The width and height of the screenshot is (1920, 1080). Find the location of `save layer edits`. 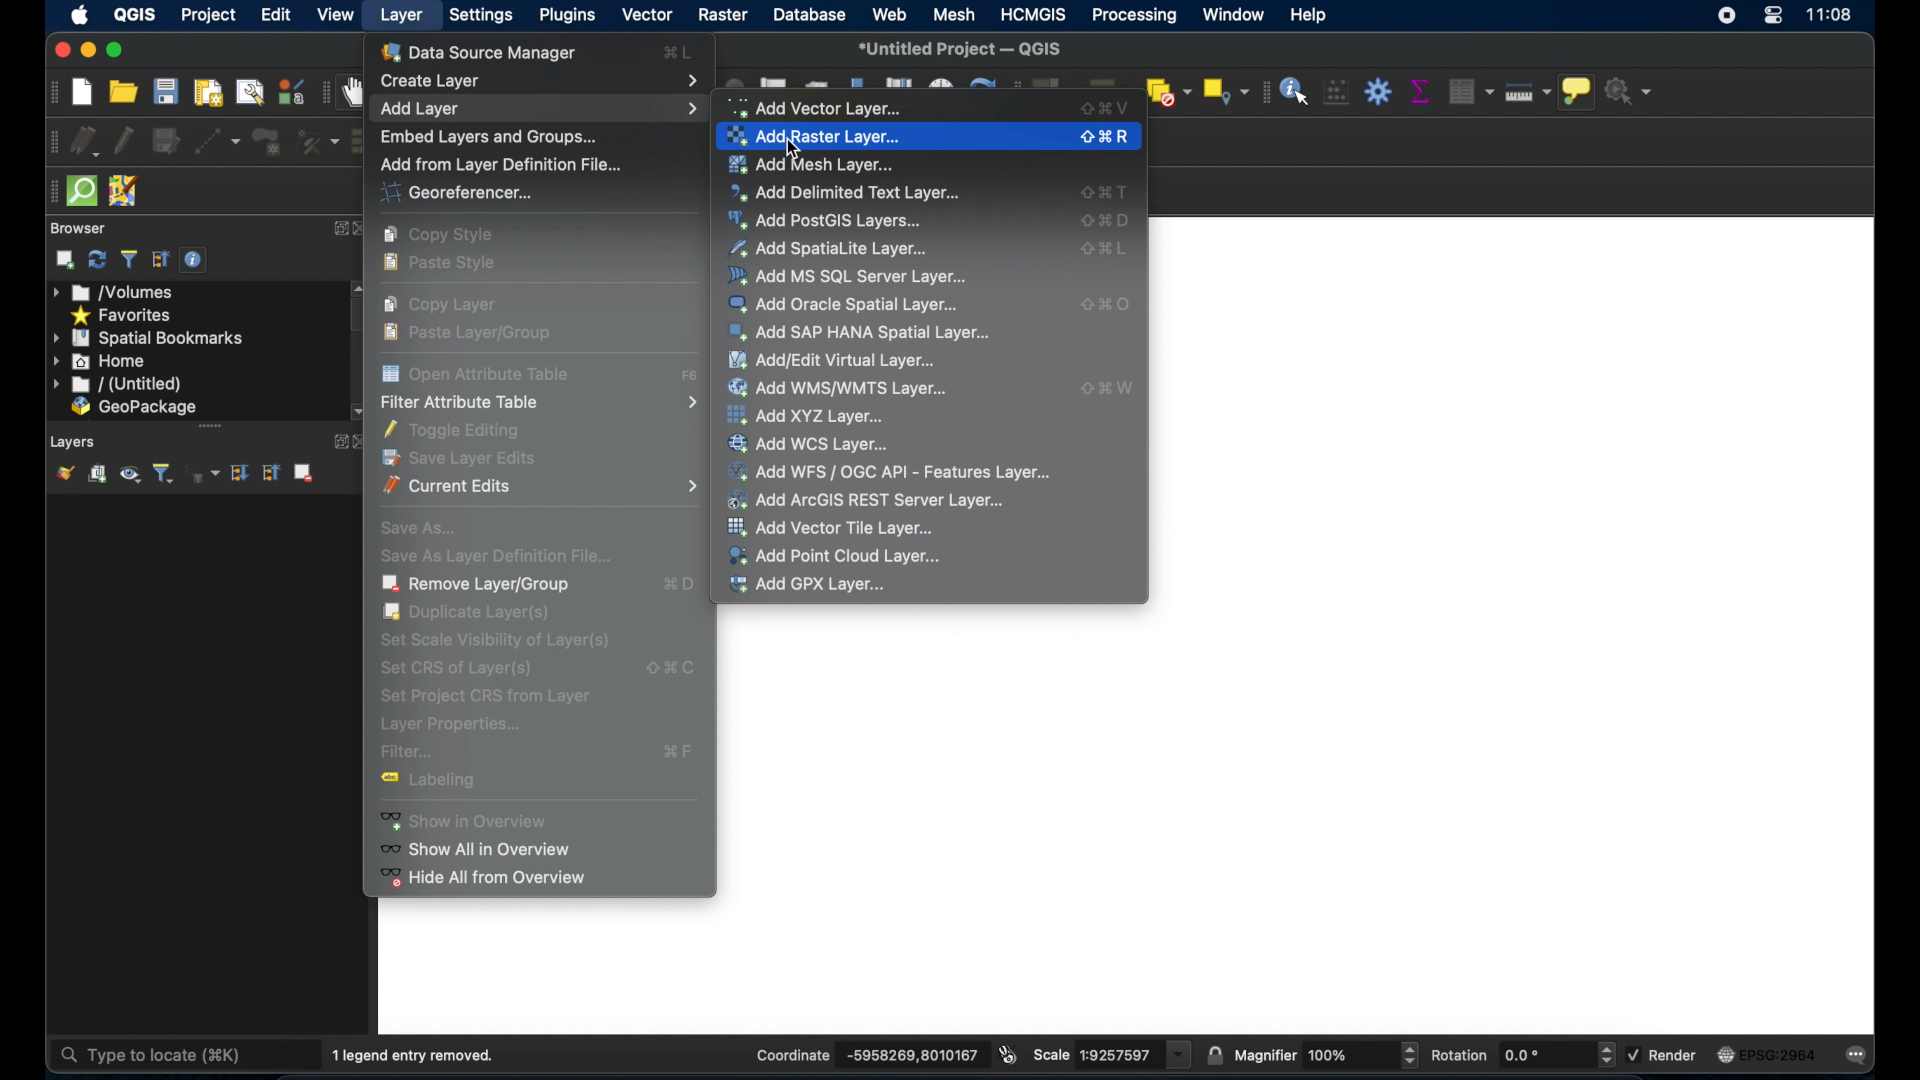

save layer edits is located at coordinates (467, 457).